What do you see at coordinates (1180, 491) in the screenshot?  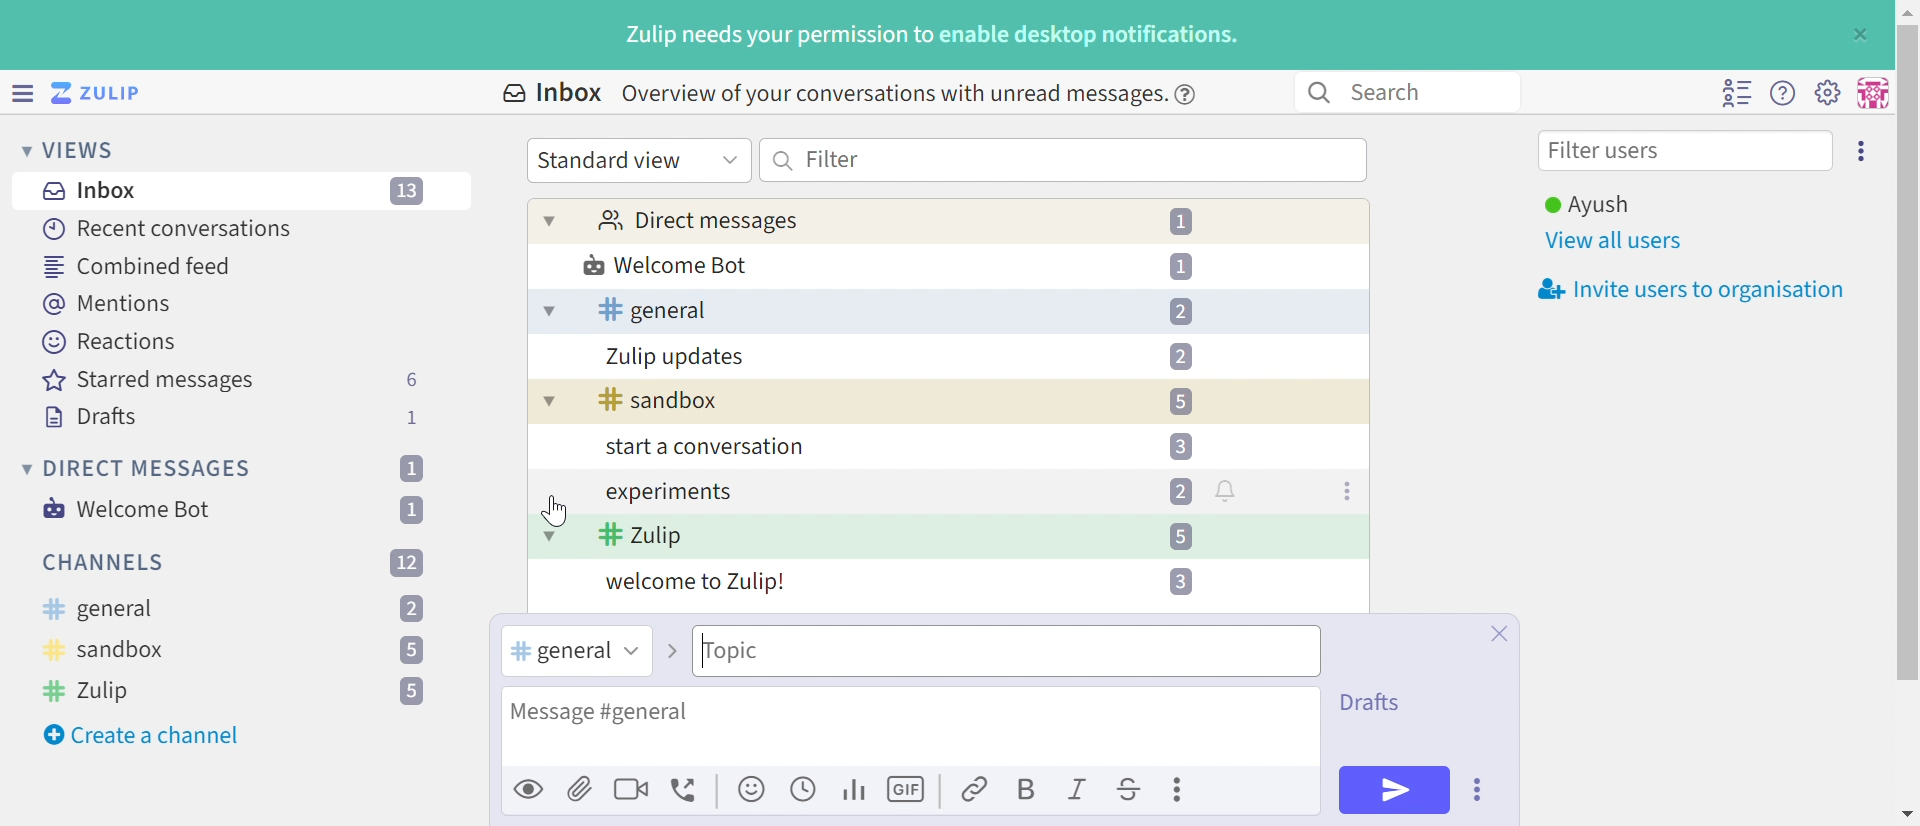 I see `2` at bounding box center [1180, 491].